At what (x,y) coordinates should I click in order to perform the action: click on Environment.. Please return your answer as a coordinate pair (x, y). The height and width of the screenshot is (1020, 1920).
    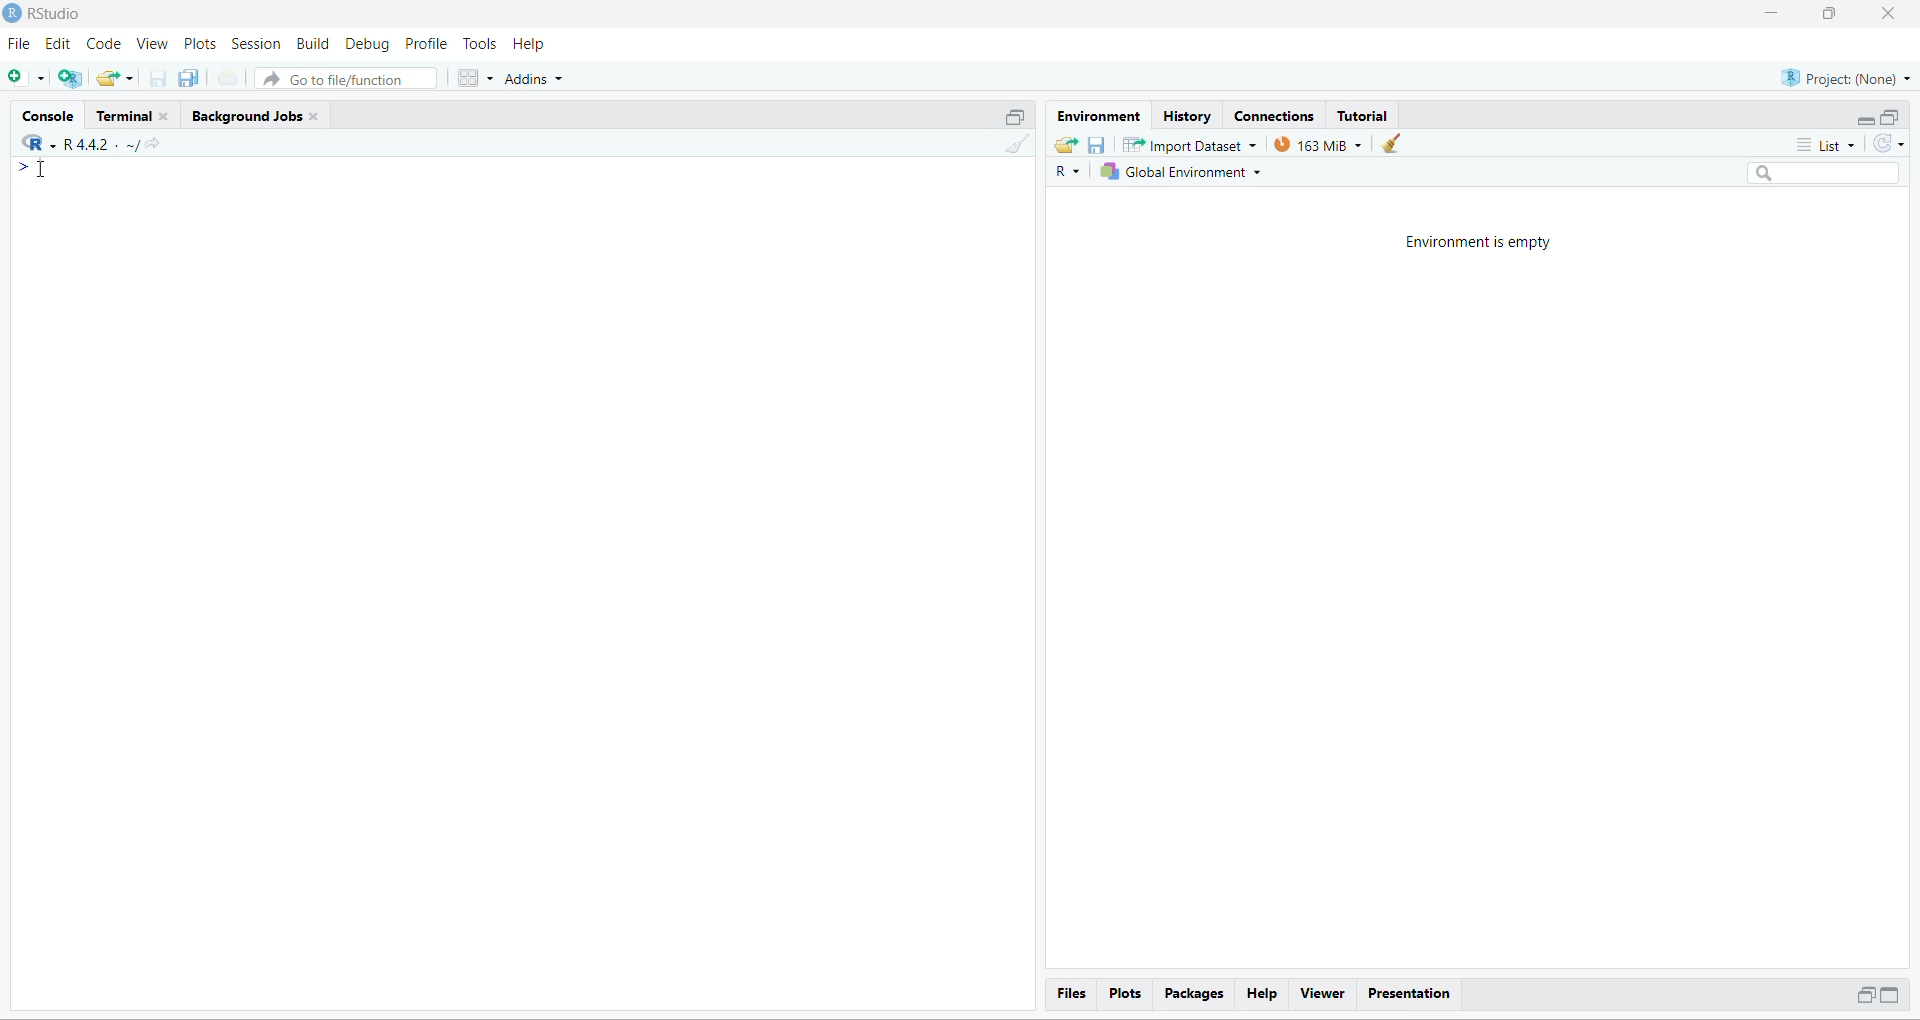
    Looking at the image, I should click on (1097, 115).